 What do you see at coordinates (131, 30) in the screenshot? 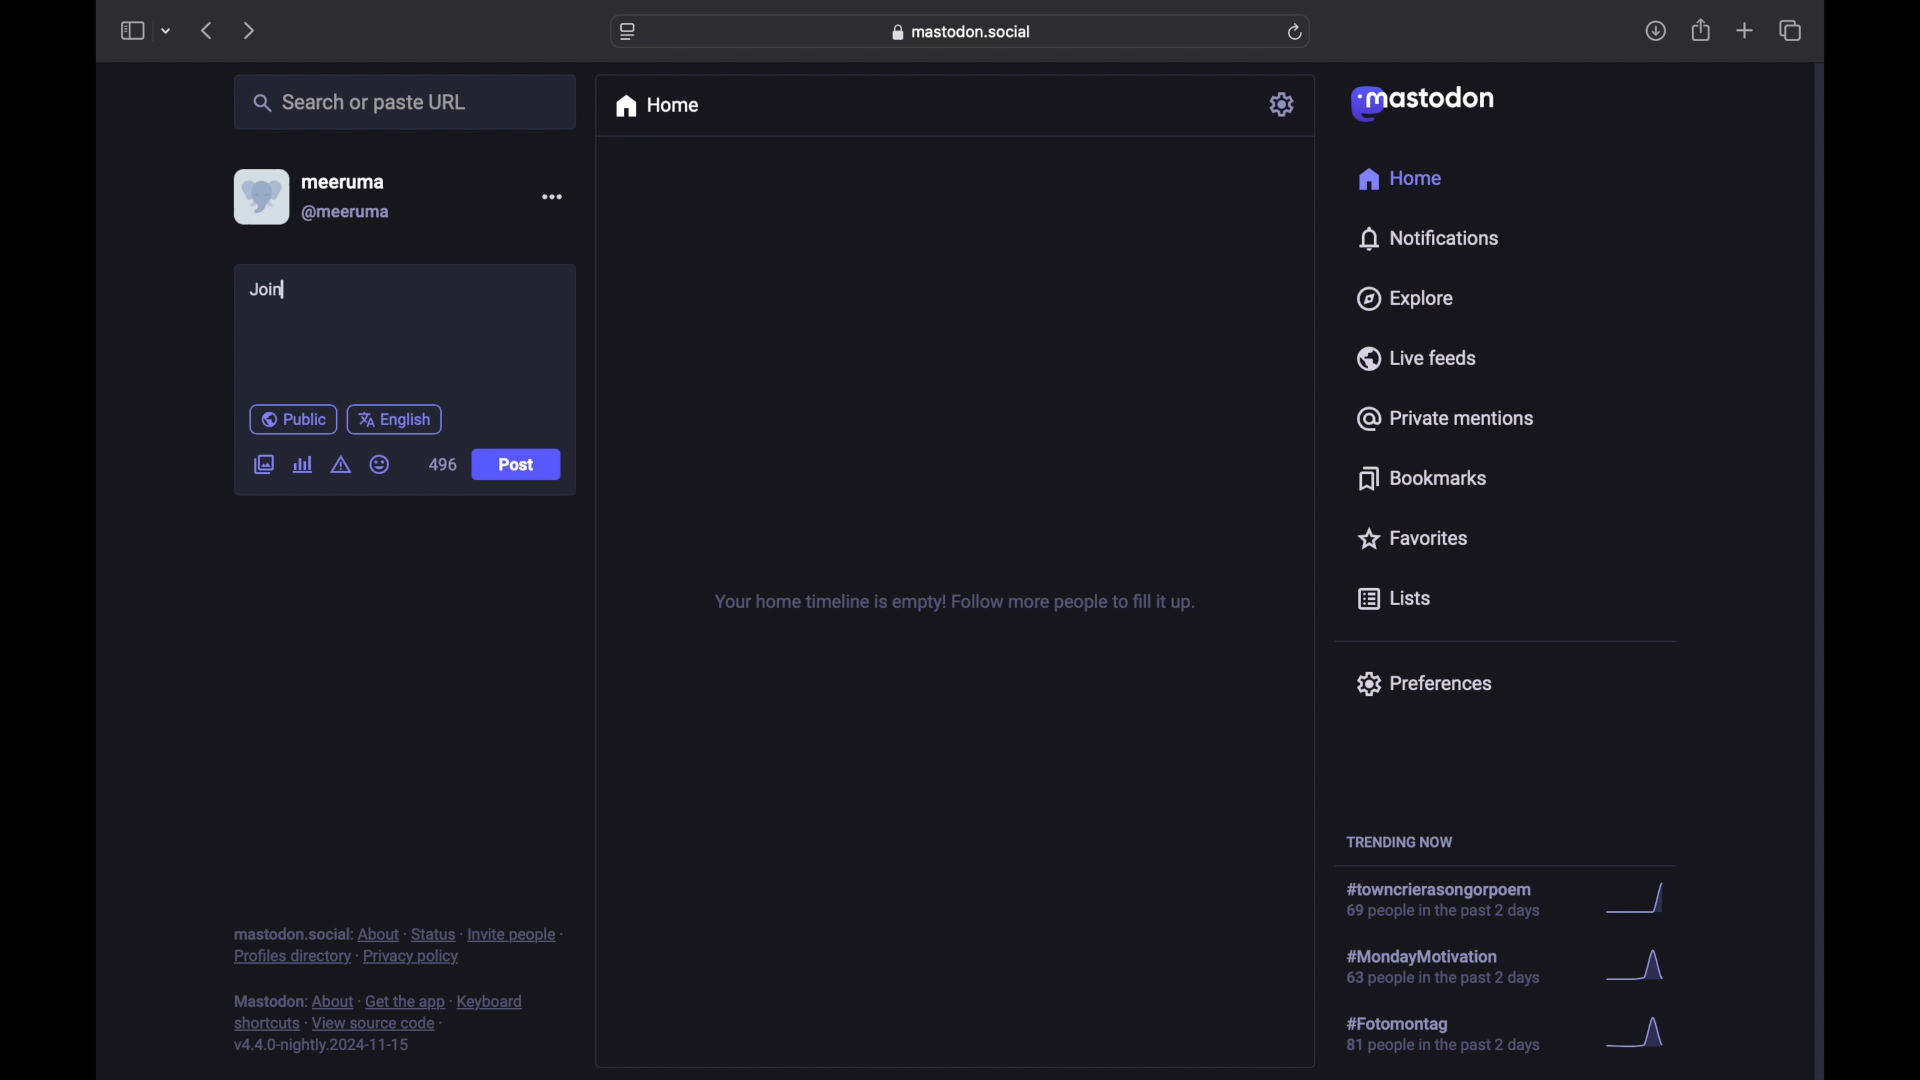
I see `sidebar` at bounding box center [131, 30].